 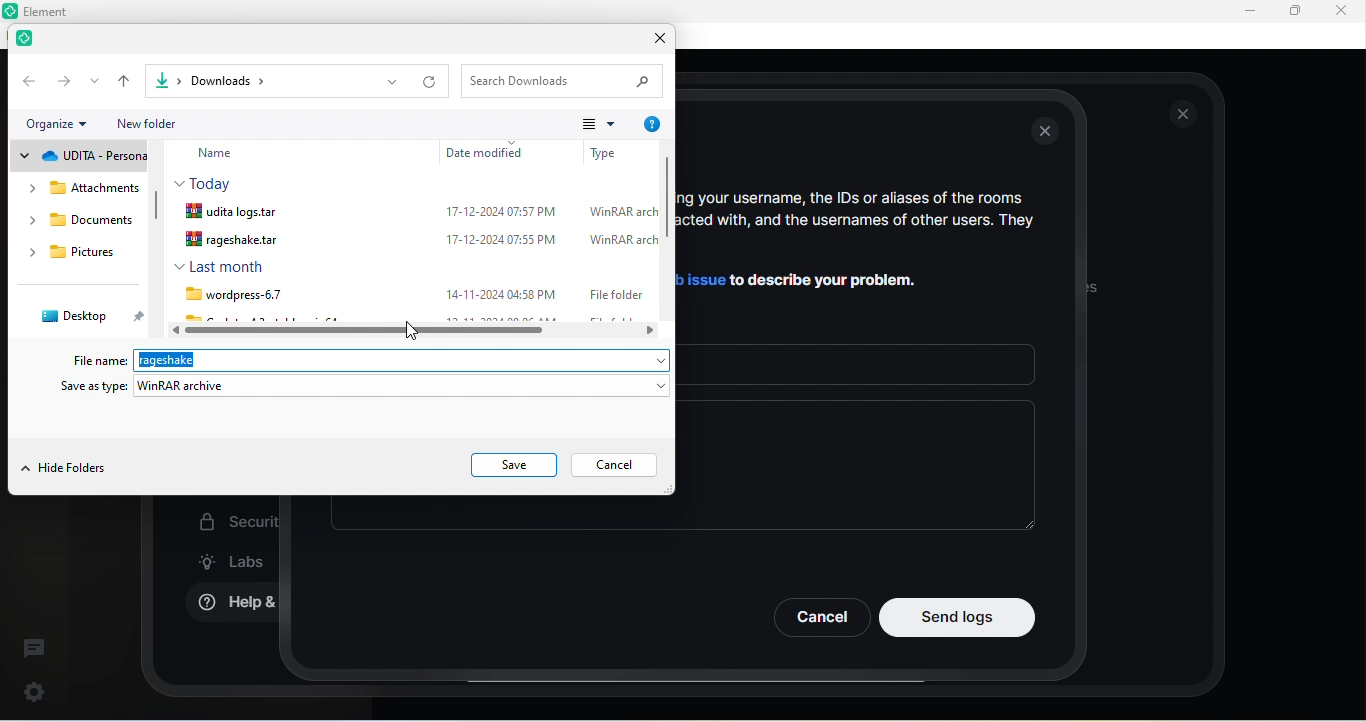 I want to click on close, so click(x=654, y=41).